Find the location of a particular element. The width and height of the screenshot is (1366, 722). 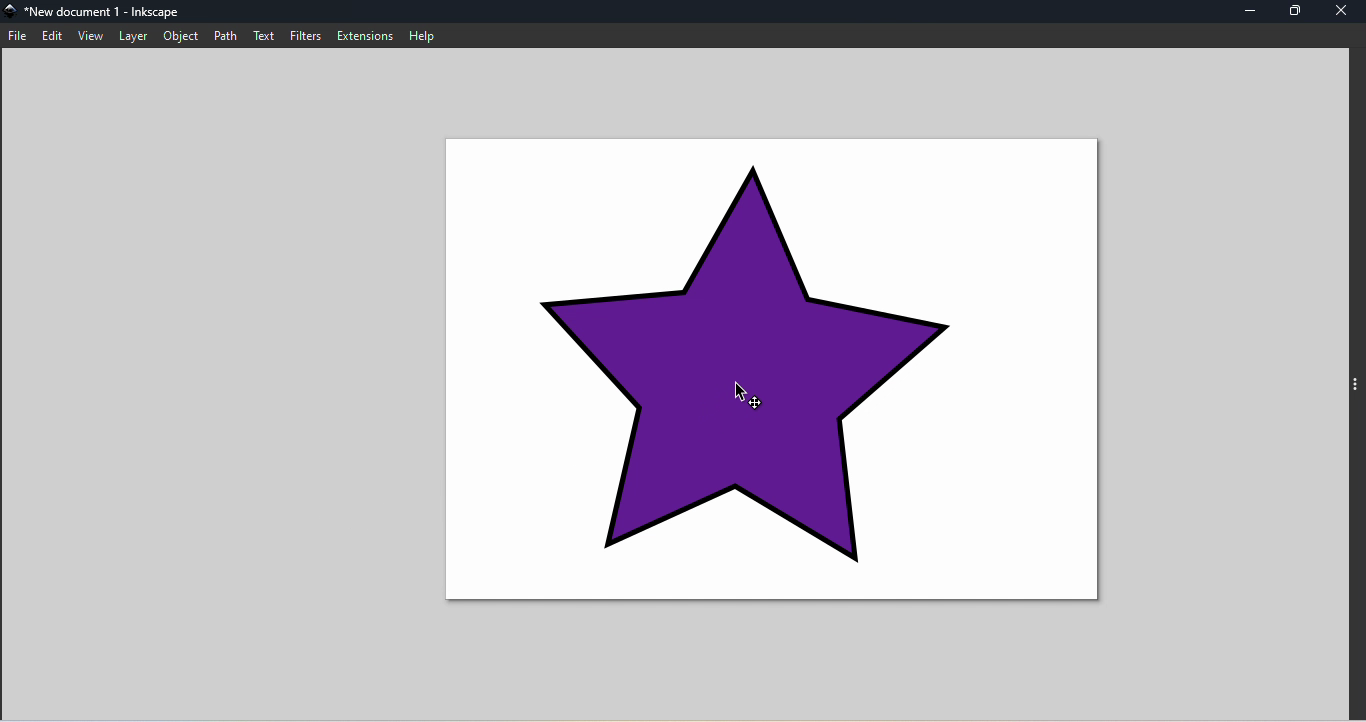

Minimize is located at coordinates (1253, 11).